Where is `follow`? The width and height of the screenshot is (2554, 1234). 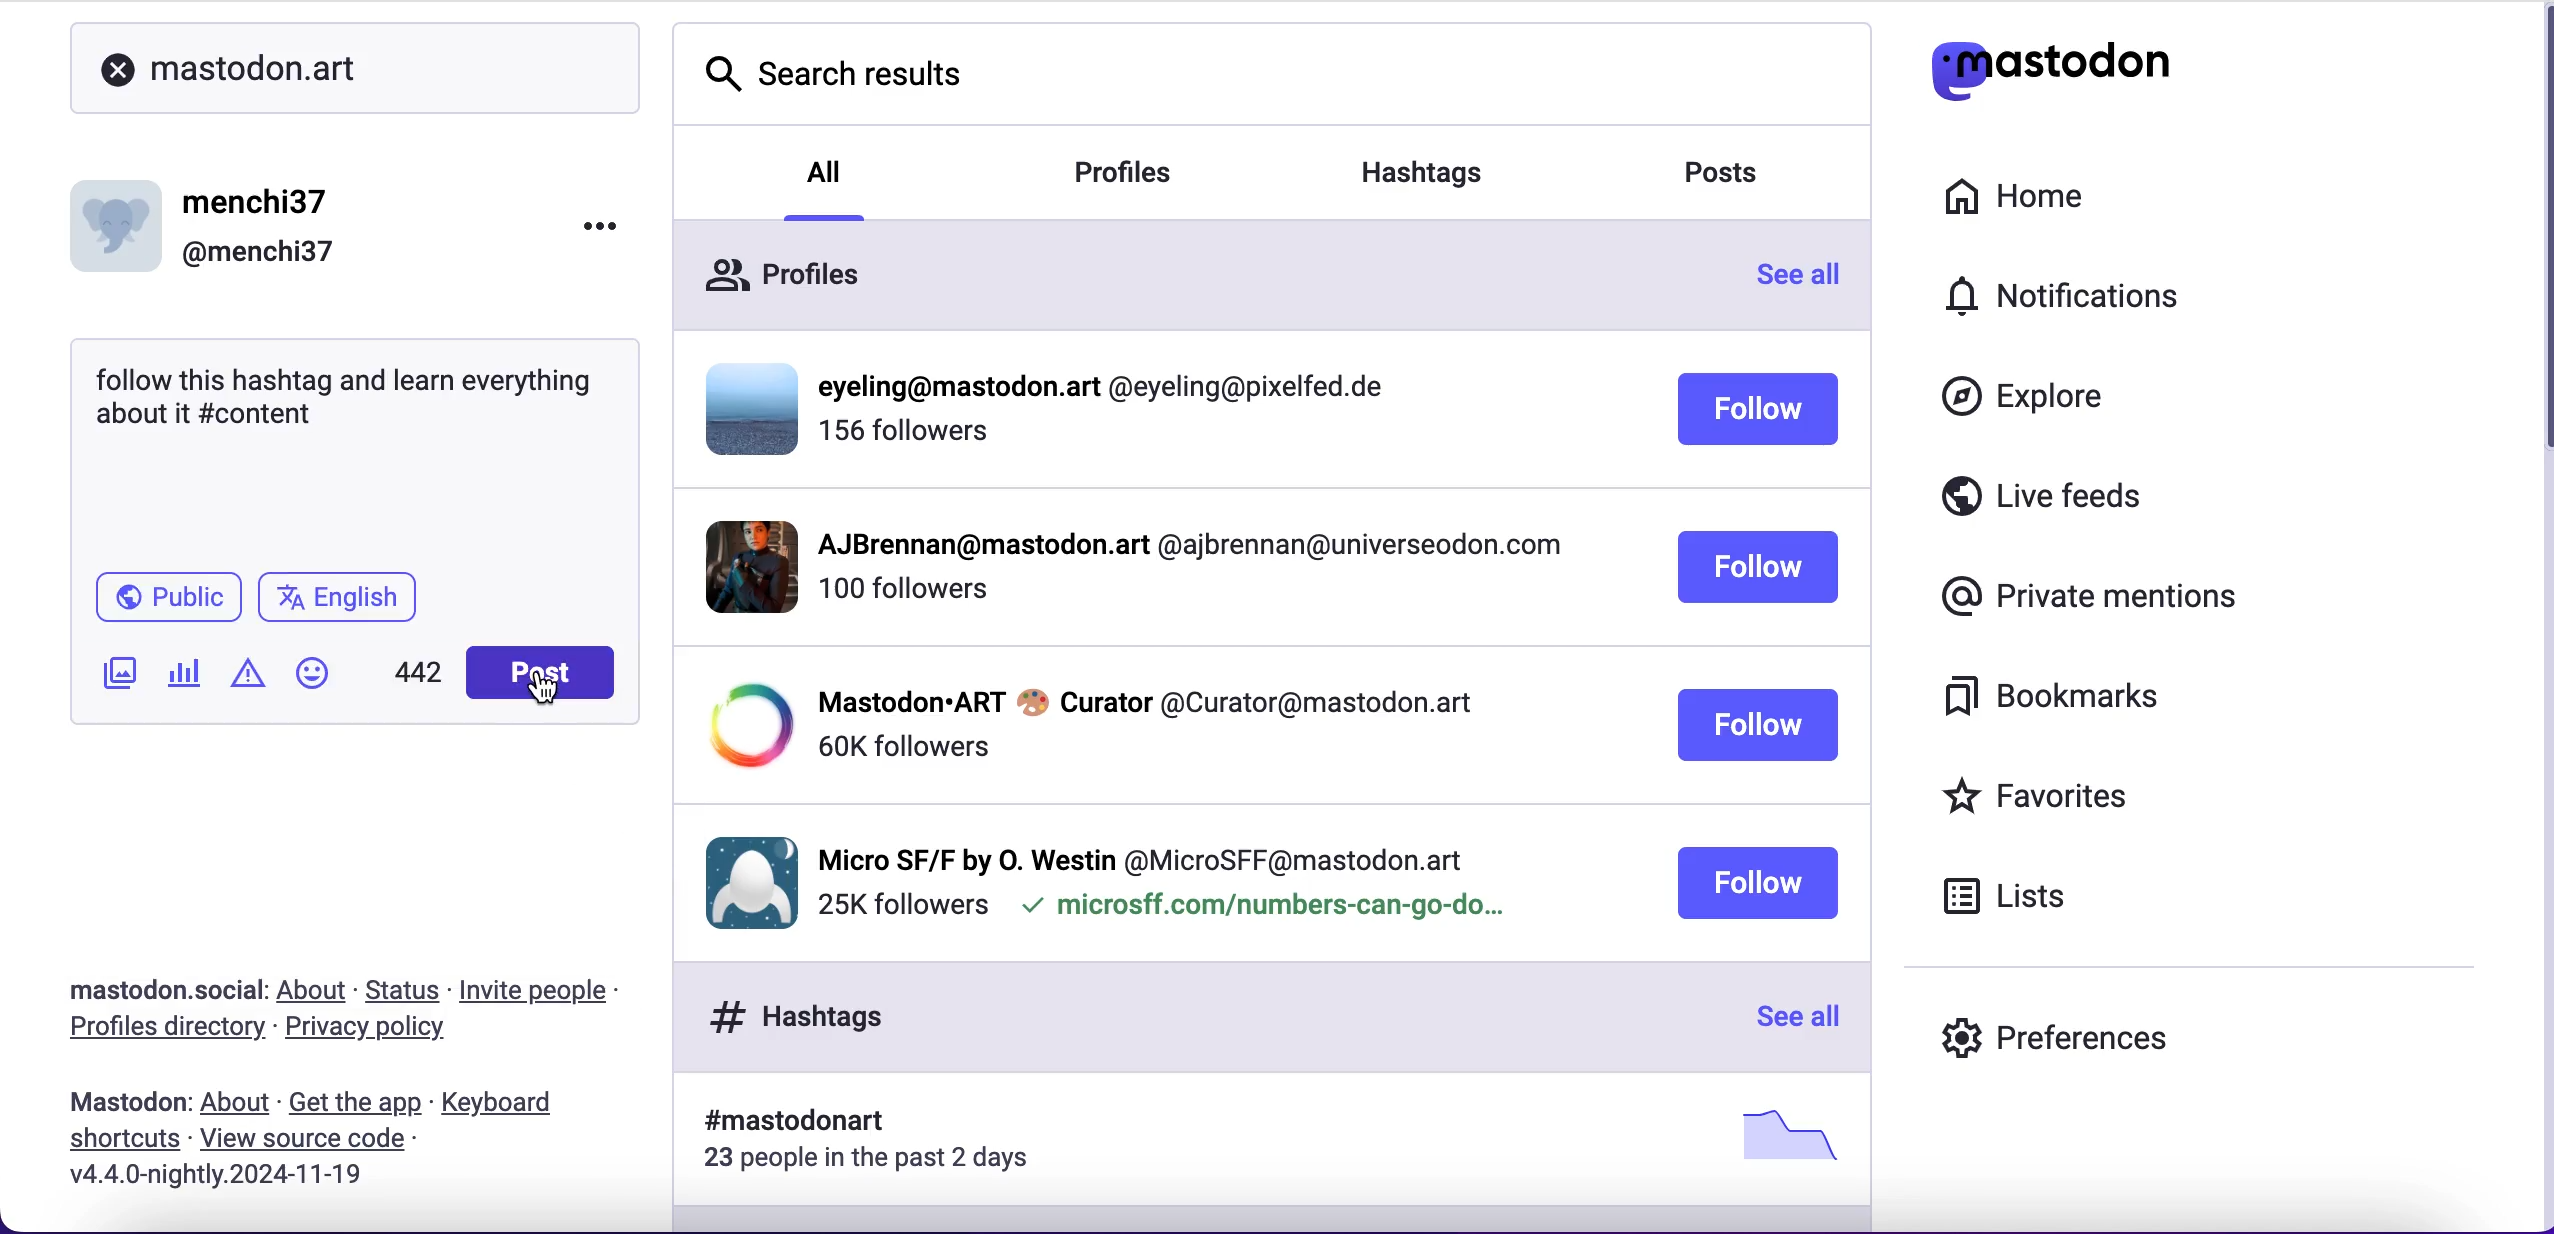 follow is located at coordinates (1758, 412).